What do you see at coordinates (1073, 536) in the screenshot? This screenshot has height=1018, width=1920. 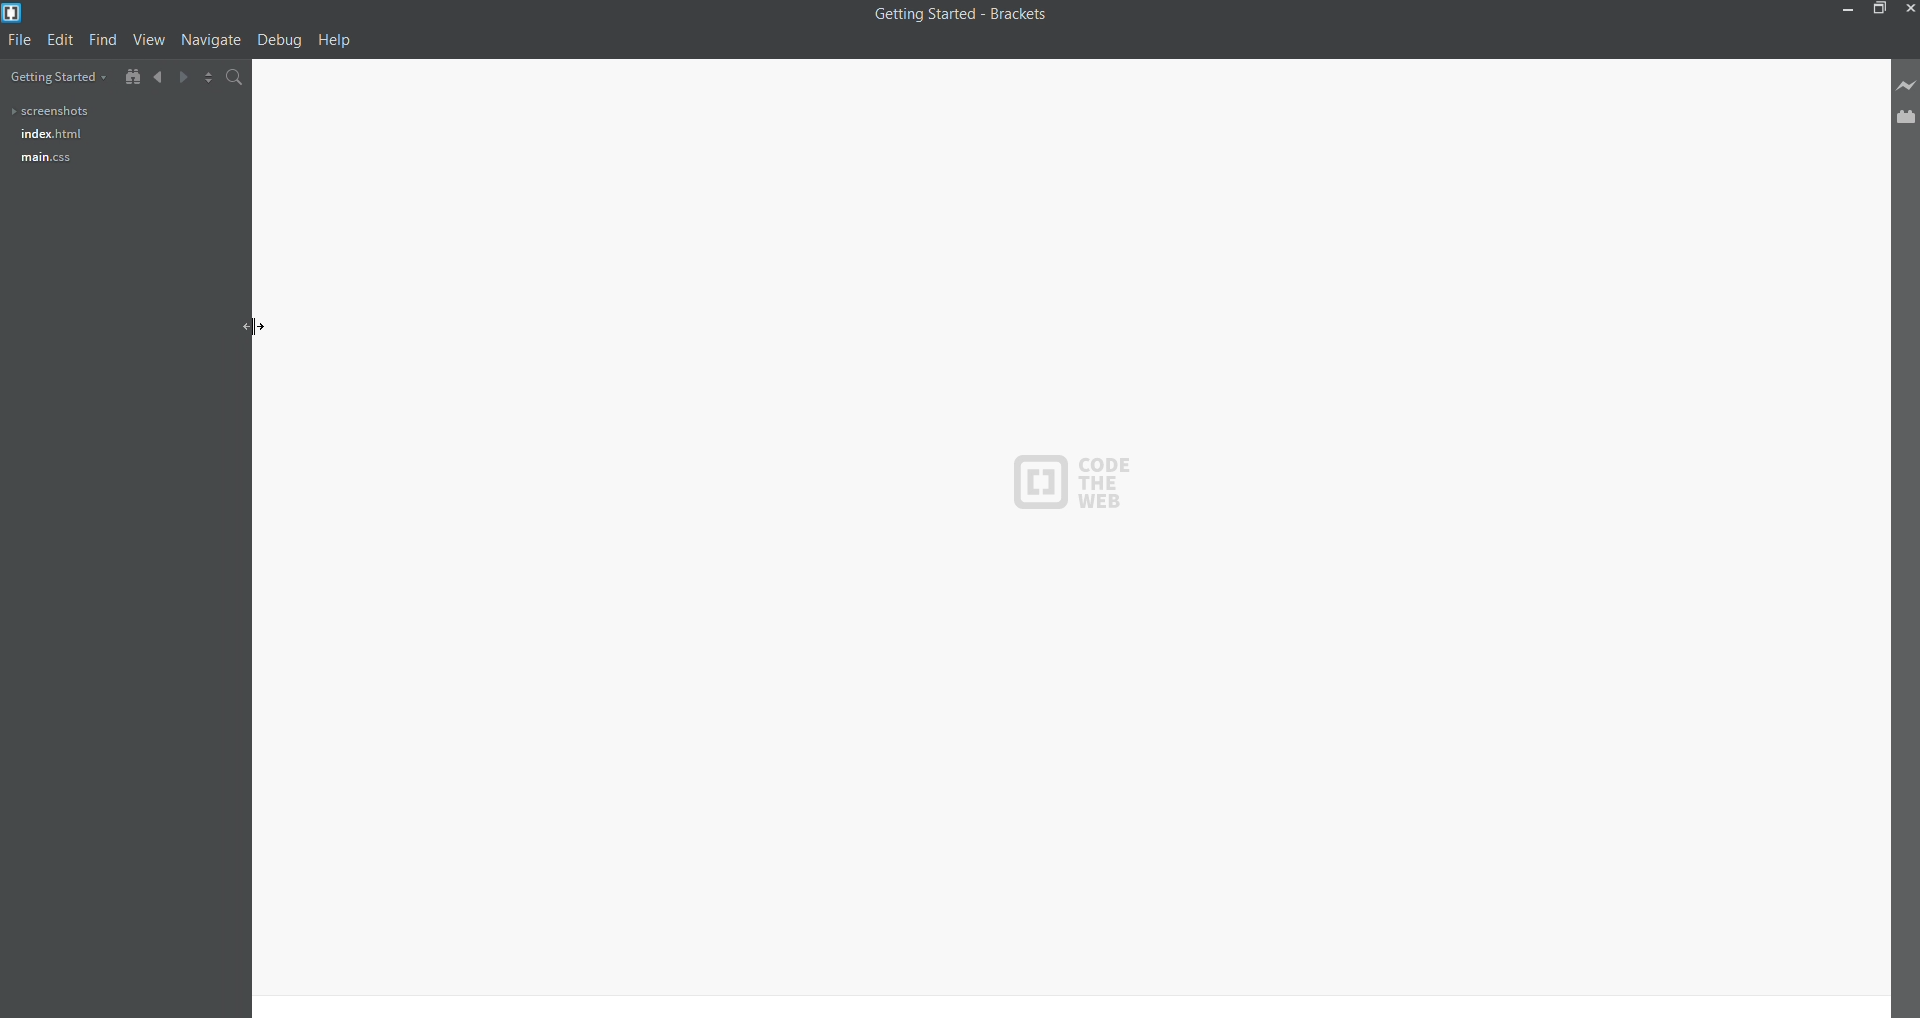 I see `code area` at bounding box center [1073, 536].